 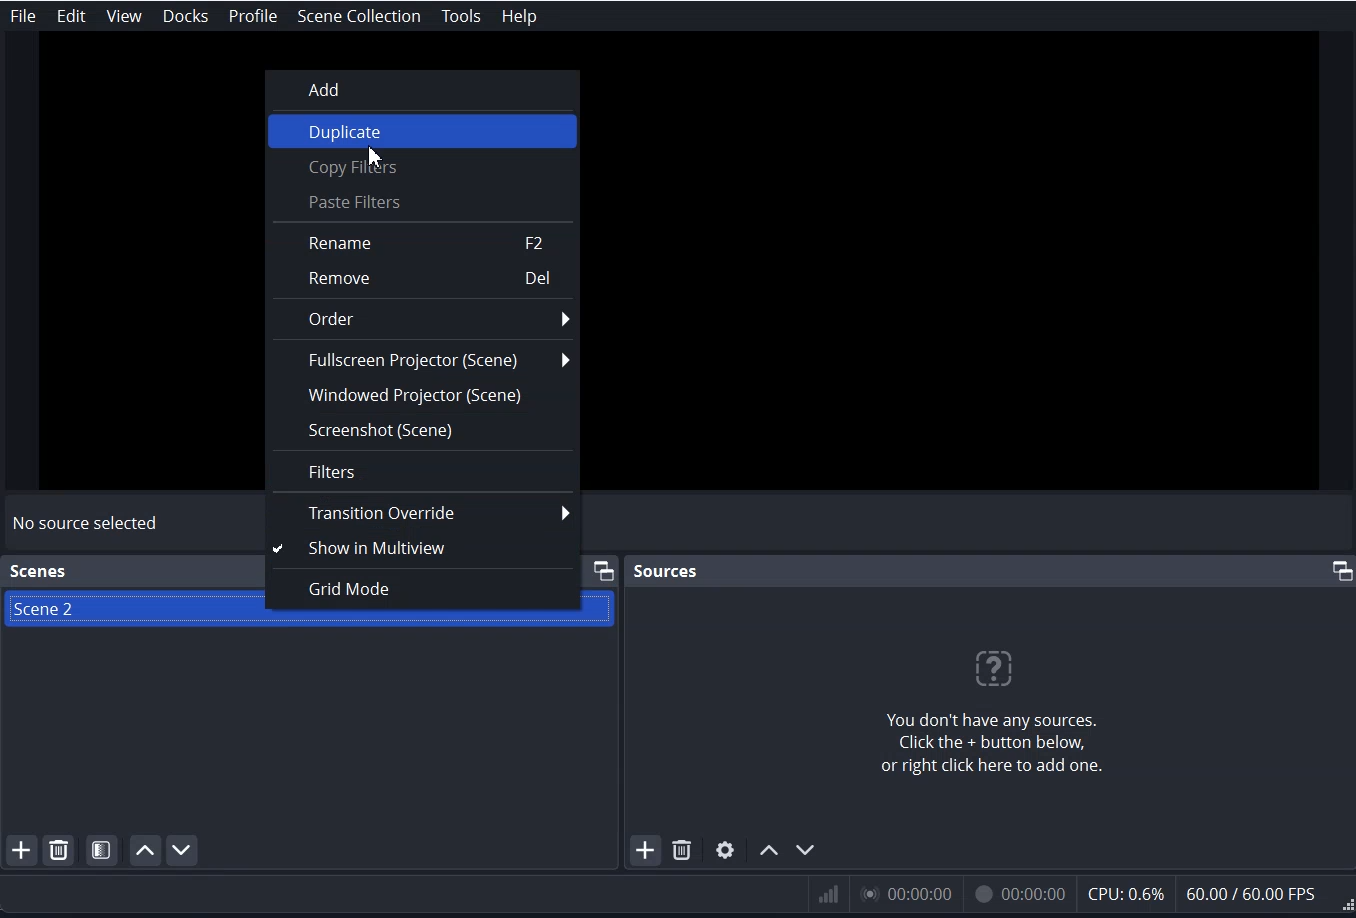 I want to click on Profile, so click(x=254, y=17).